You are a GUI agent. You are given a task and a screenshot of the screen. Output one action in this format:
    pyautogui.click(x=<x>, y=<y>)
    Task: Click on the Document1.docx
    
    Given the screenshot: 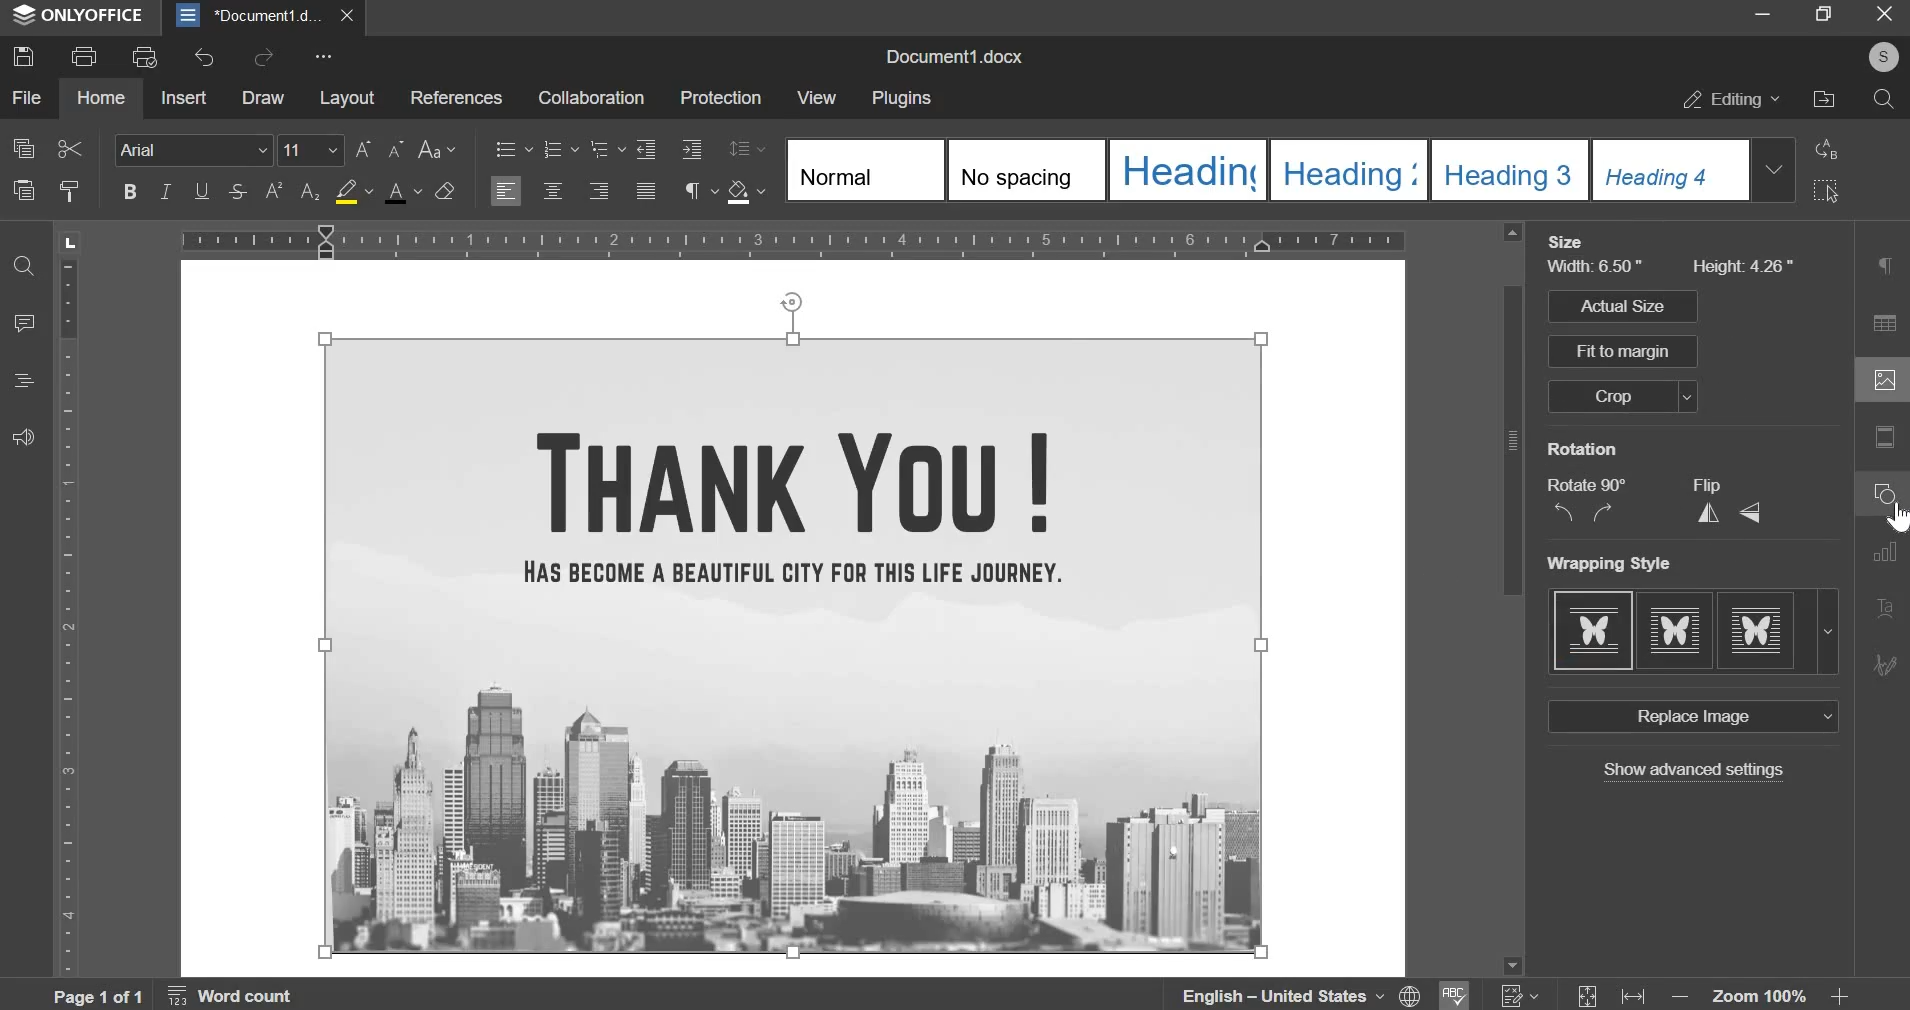 What is the action you would take?
    pyautogui.click(x=960, y=53)
    